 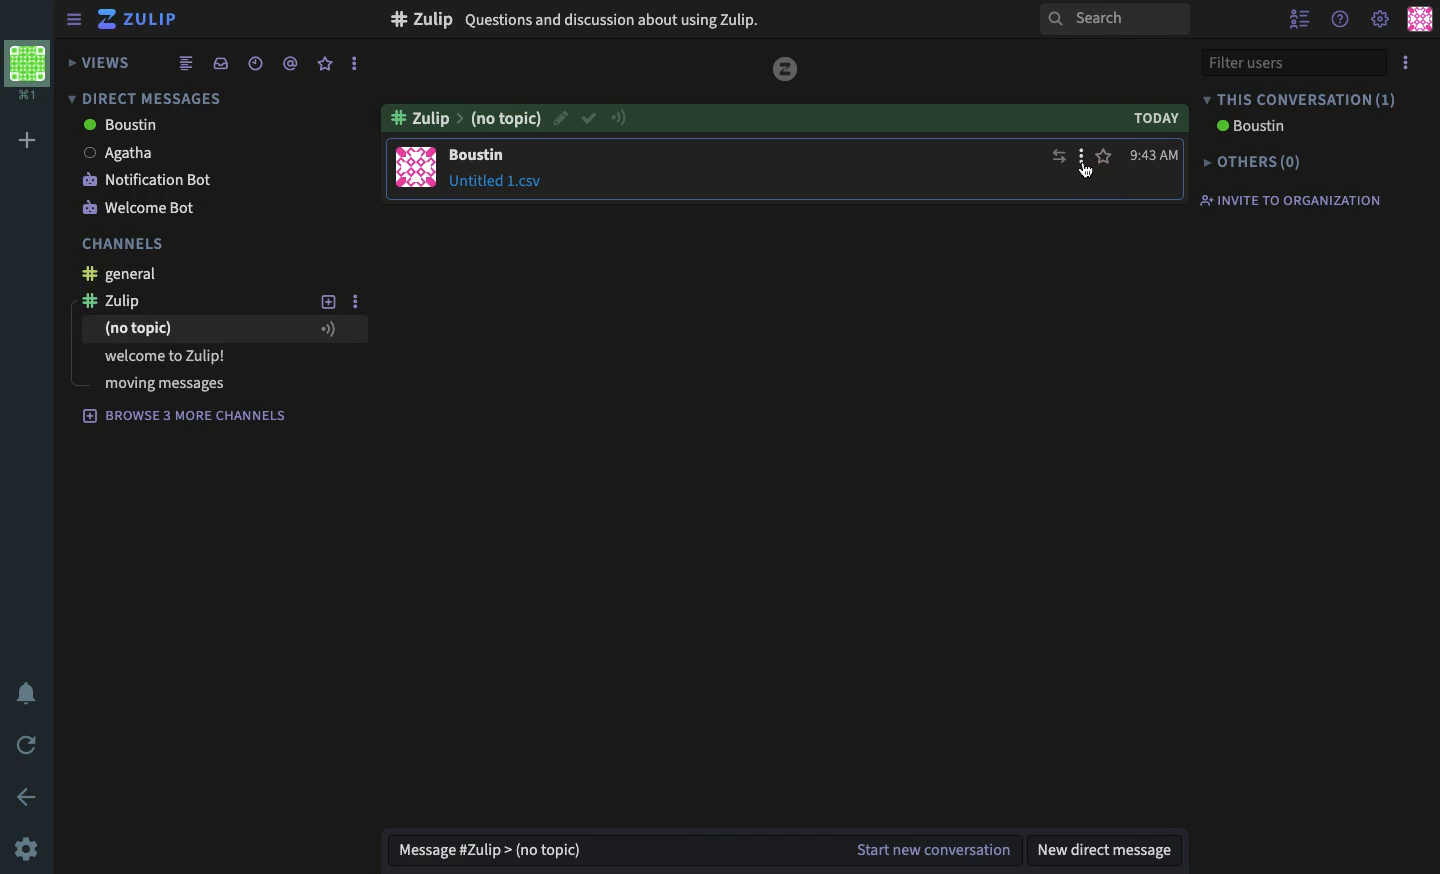 What do you see at coordinates (73, 18) in the screenshot?
I see `sidebar` at bounding box center [73, 18].